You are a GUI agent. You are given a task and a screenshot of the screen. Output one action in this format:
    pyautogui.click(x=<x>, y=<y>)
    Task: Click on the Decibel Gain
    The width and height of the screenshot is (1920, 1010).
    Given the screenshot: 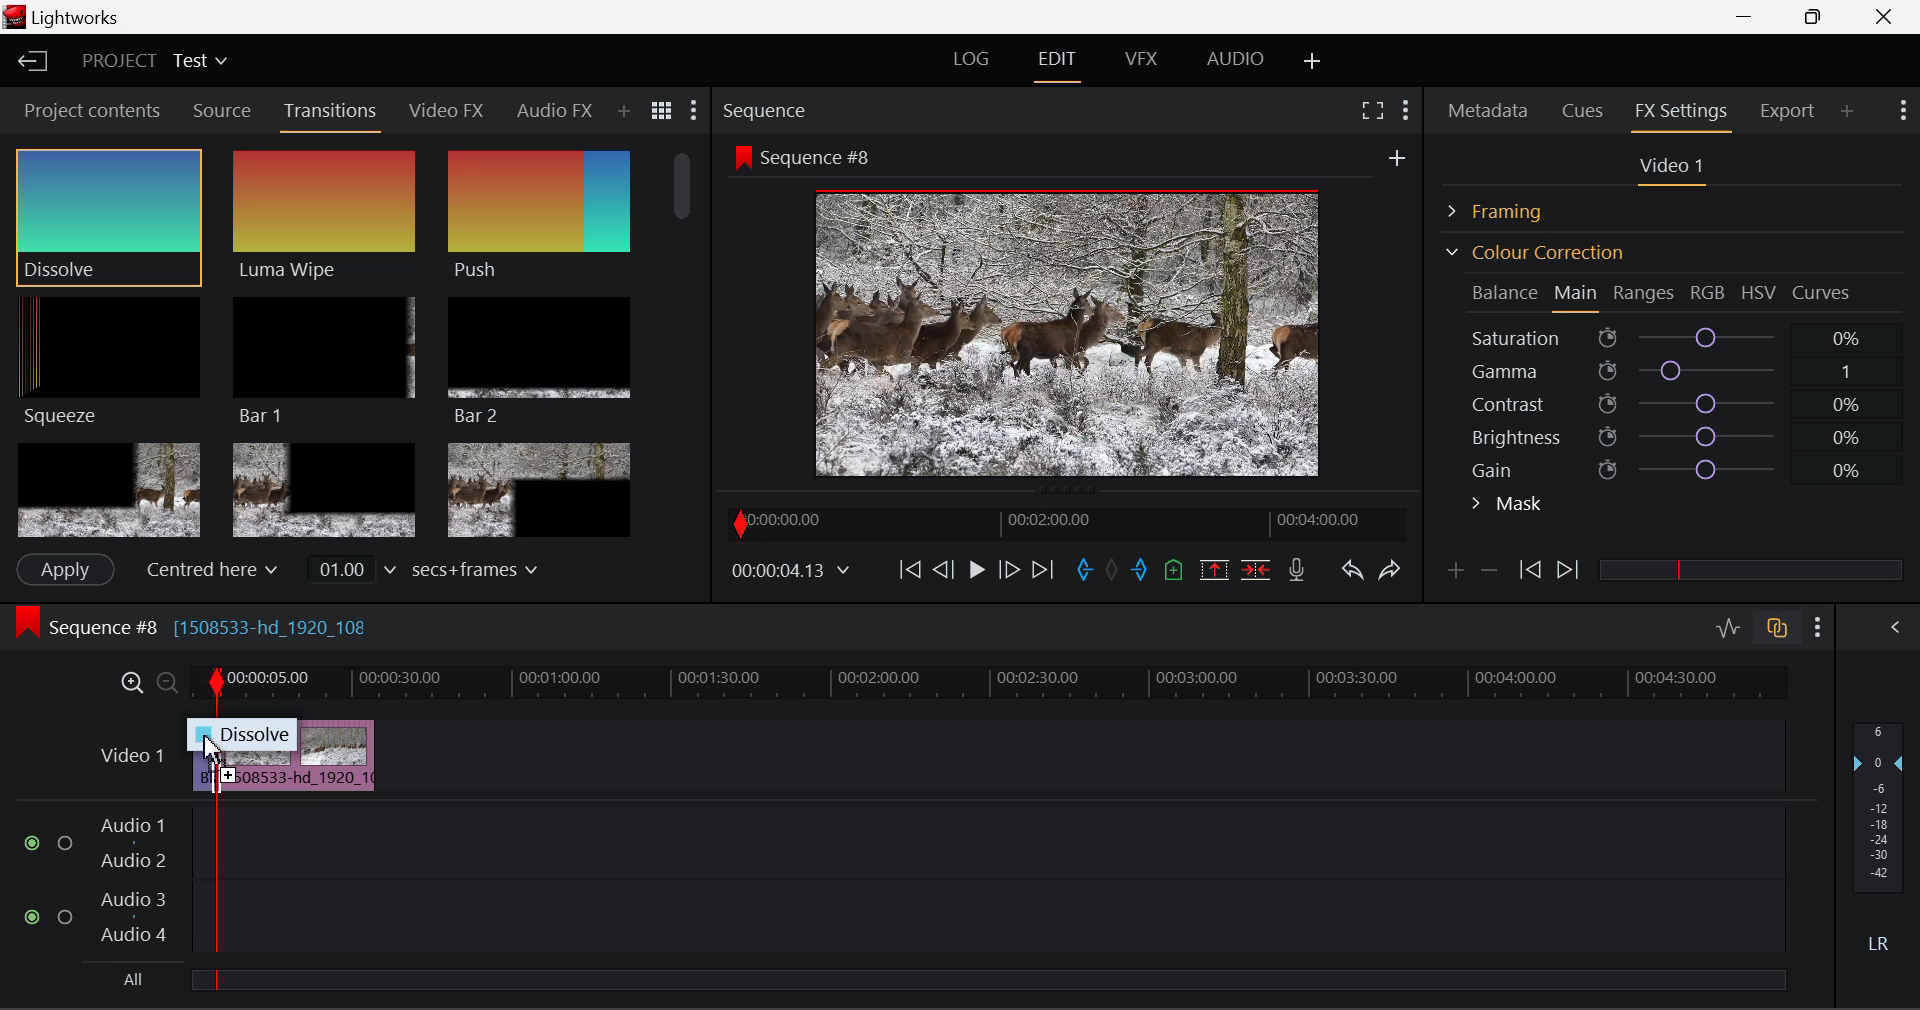 What is the action you would take?
    pyautogui.click(x=1877, y=842)
    